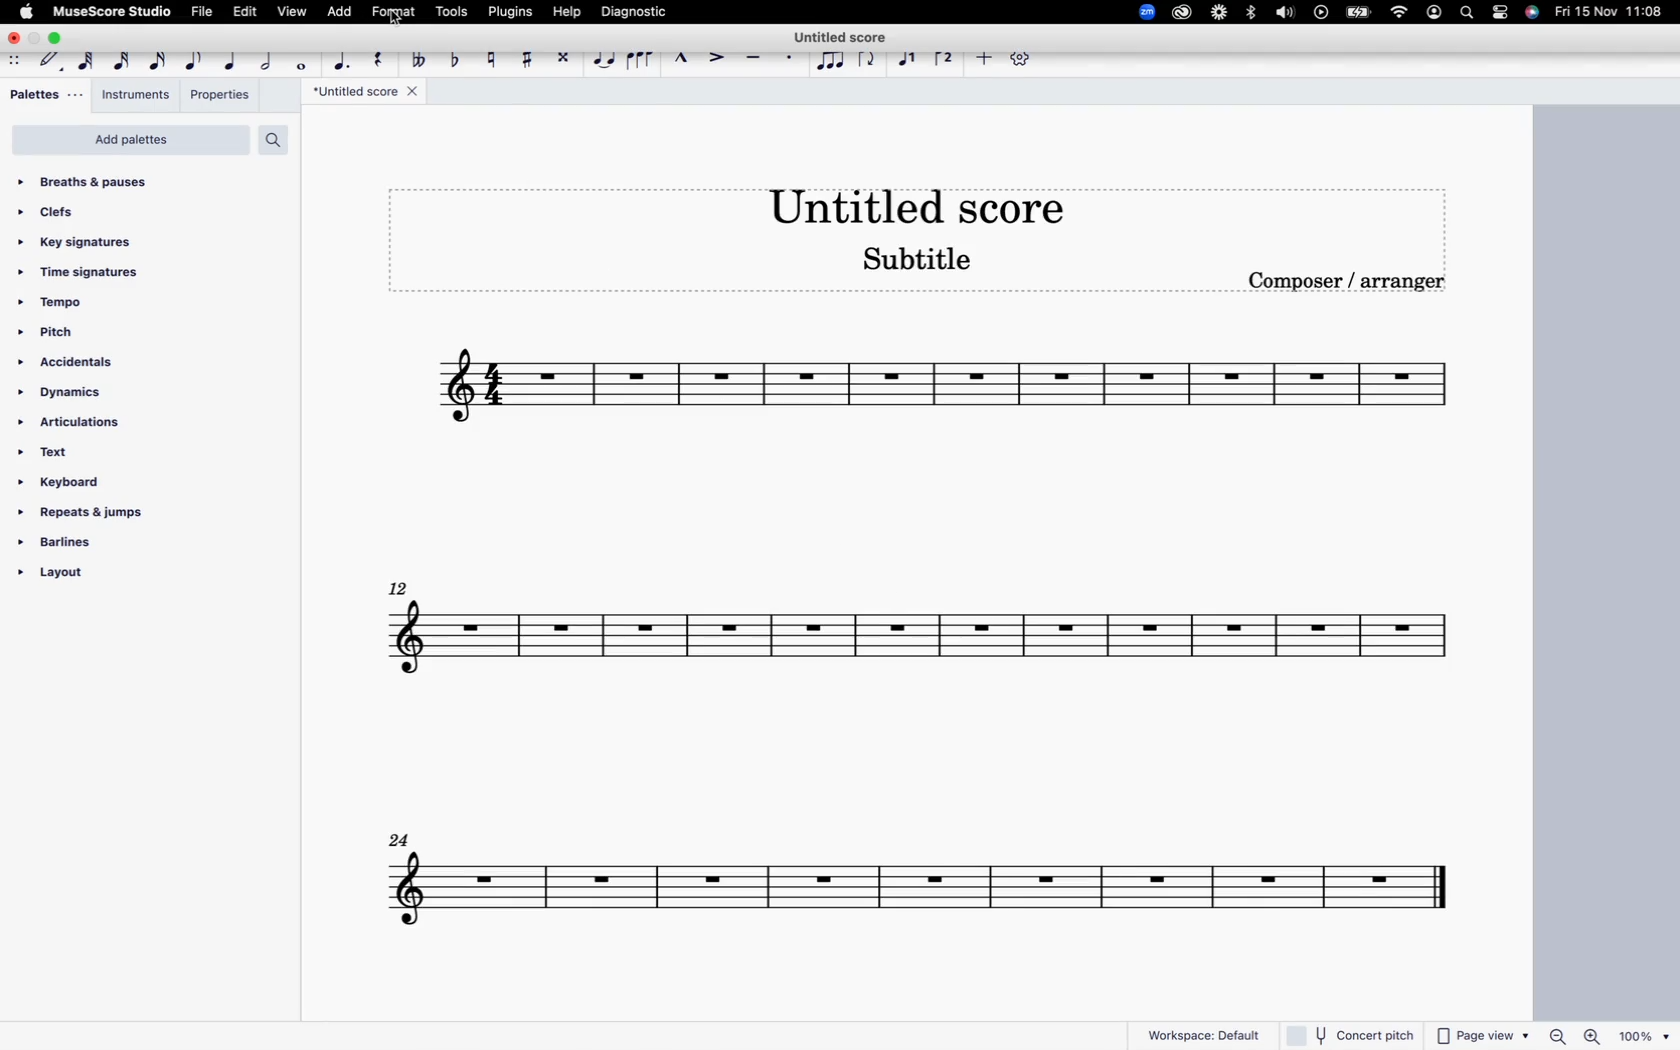  Describe the element at coordinates (291, 12) in the screenshot. I see `view` at that location.